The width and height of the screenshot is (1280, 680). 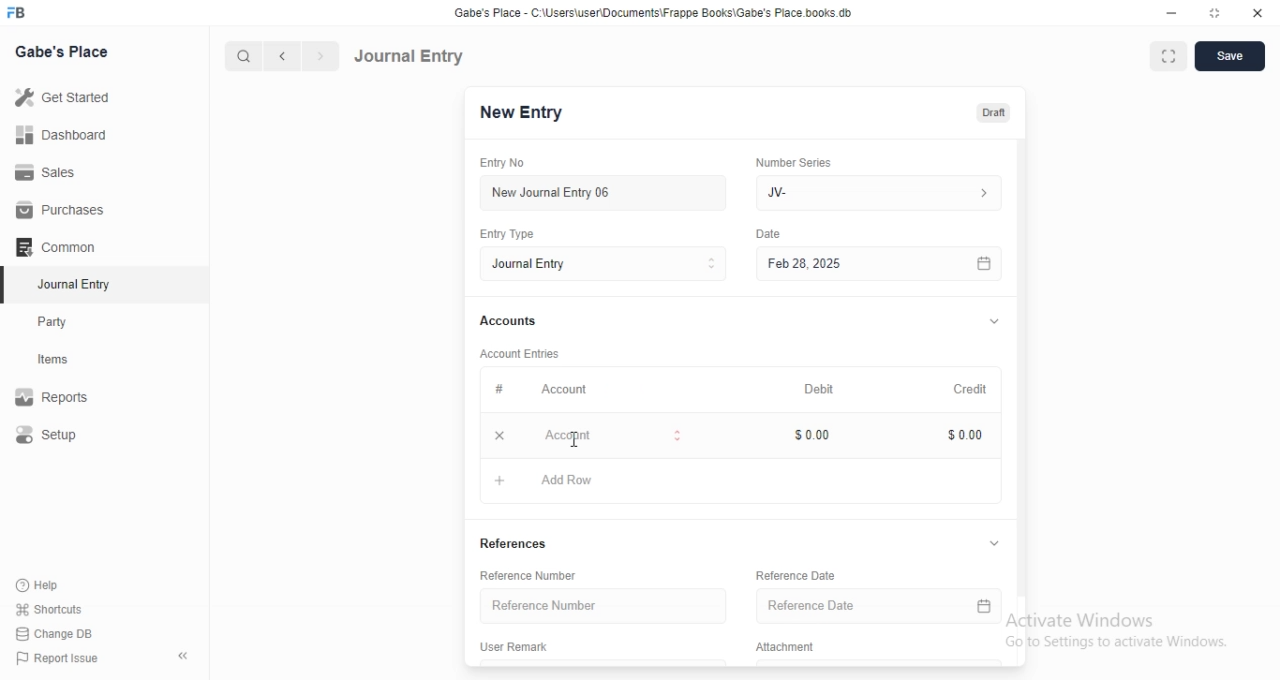 I want to click on Dashboard, so click(x=66, y=134).